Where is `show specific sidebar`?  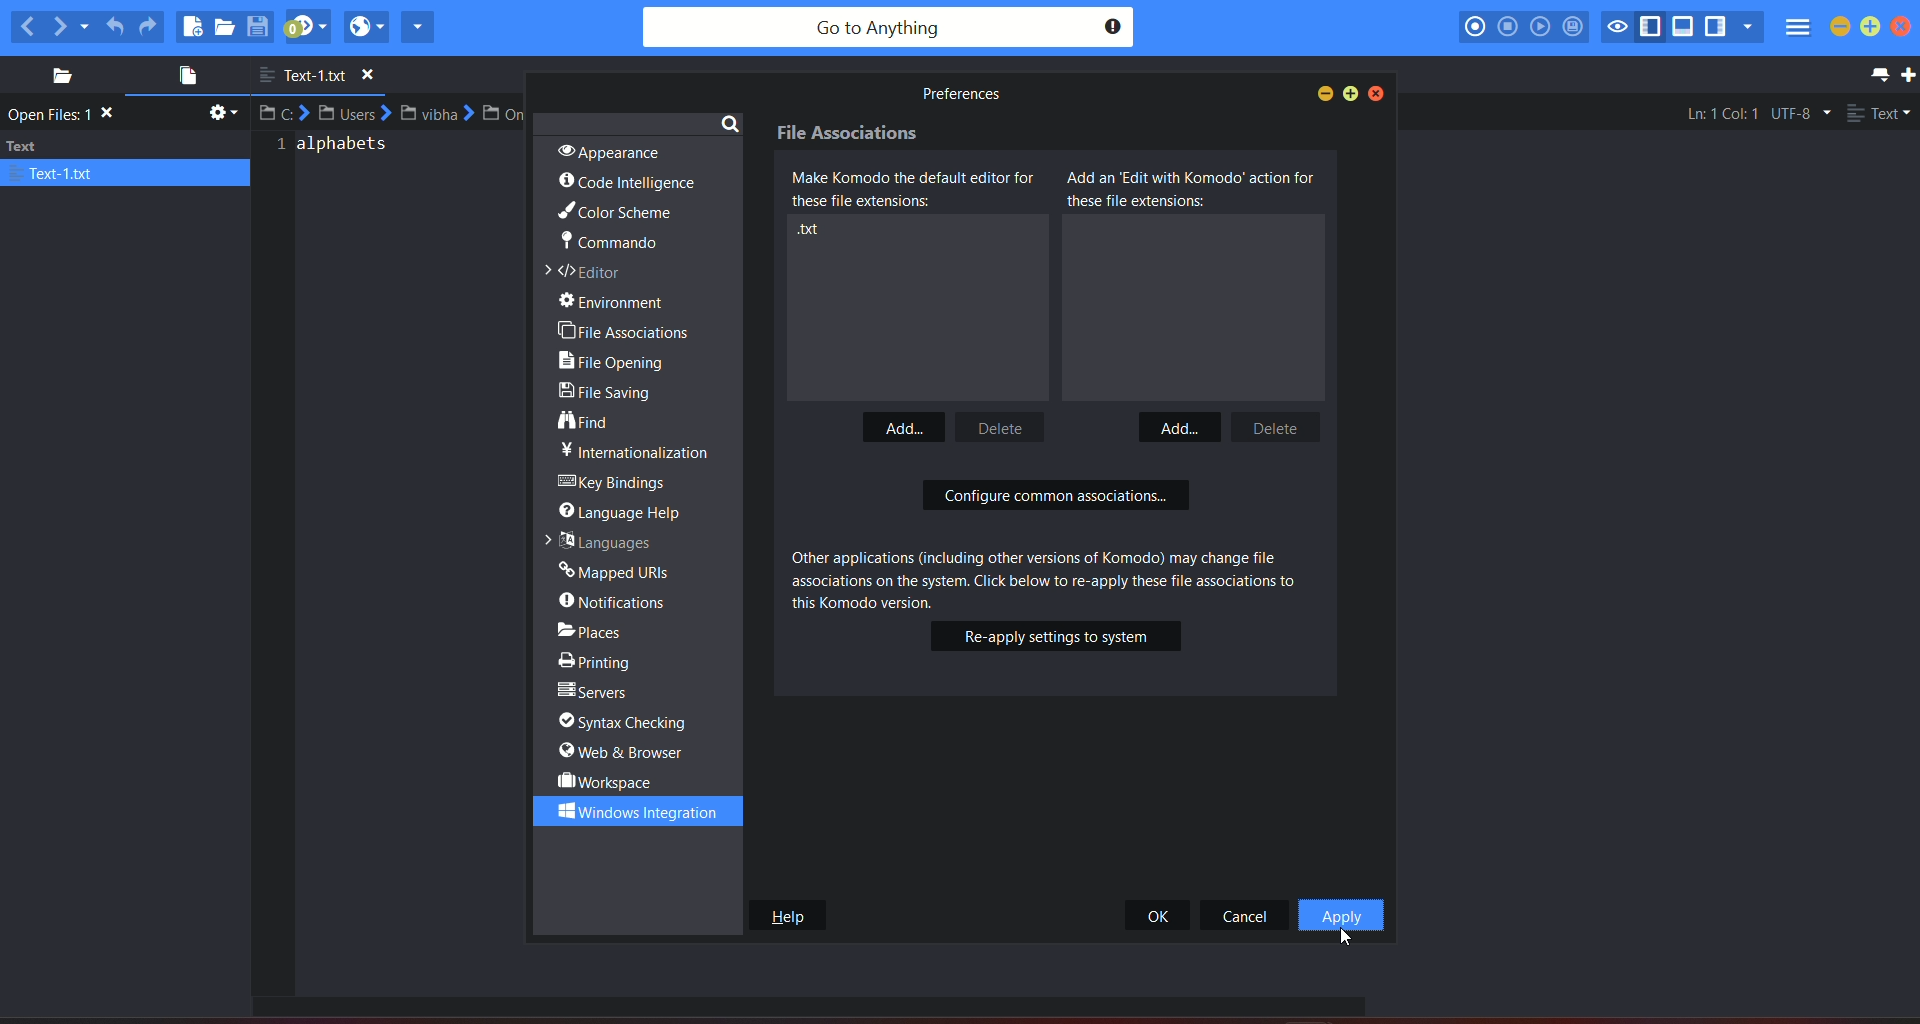 show specific sidebar is located at coordinates (1747, 27).